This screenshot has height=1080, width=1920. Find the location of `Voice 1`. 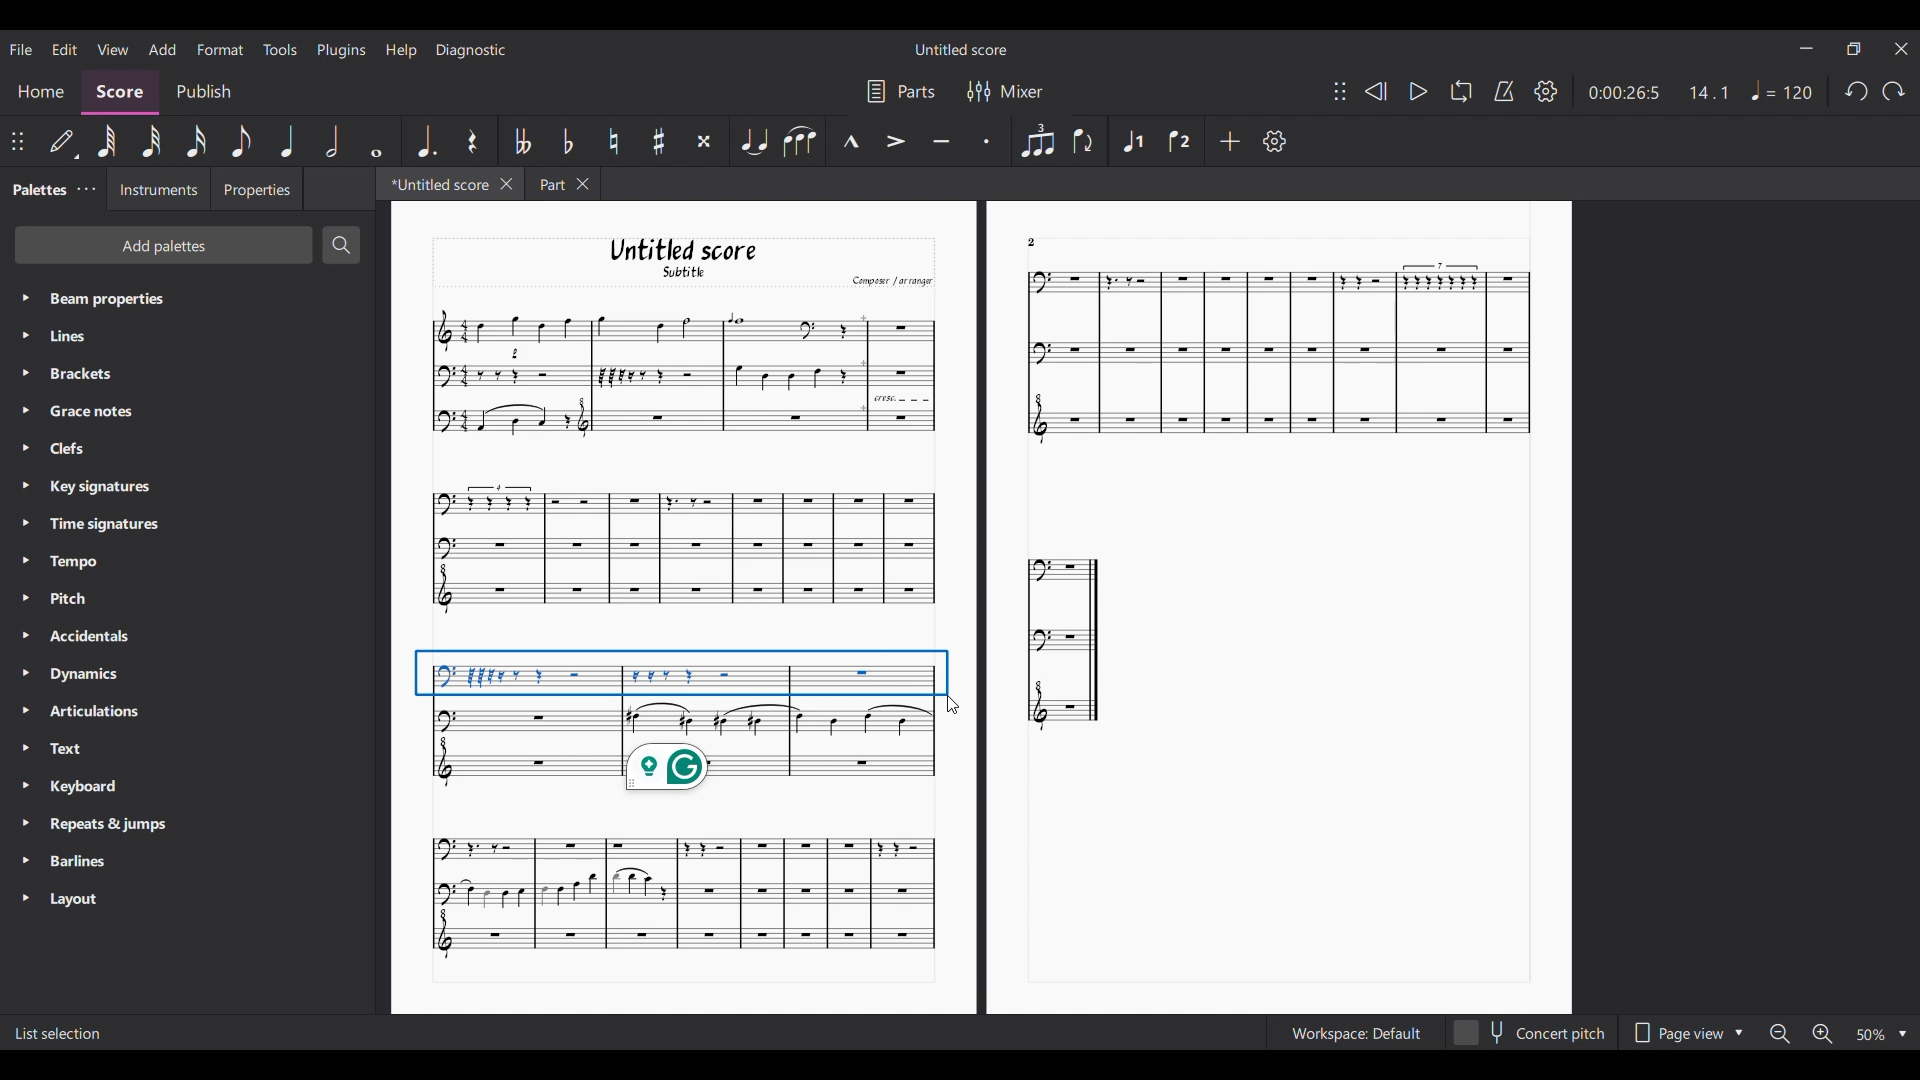

Voice 1 is located at coordinates (1132, 141).